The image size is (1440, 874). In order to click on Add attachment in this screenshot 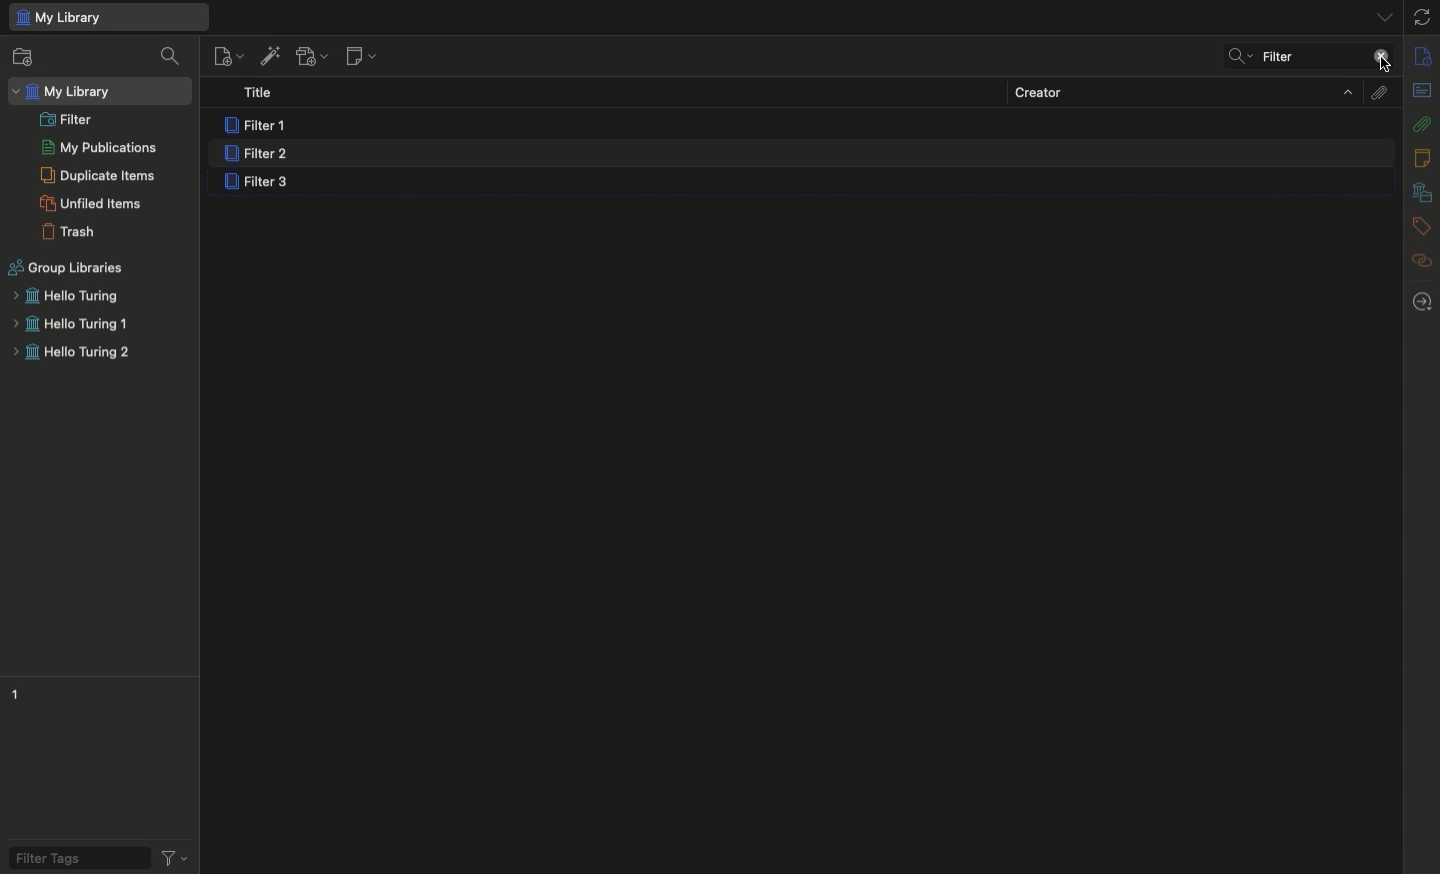, I will do `click(310, 58)`.